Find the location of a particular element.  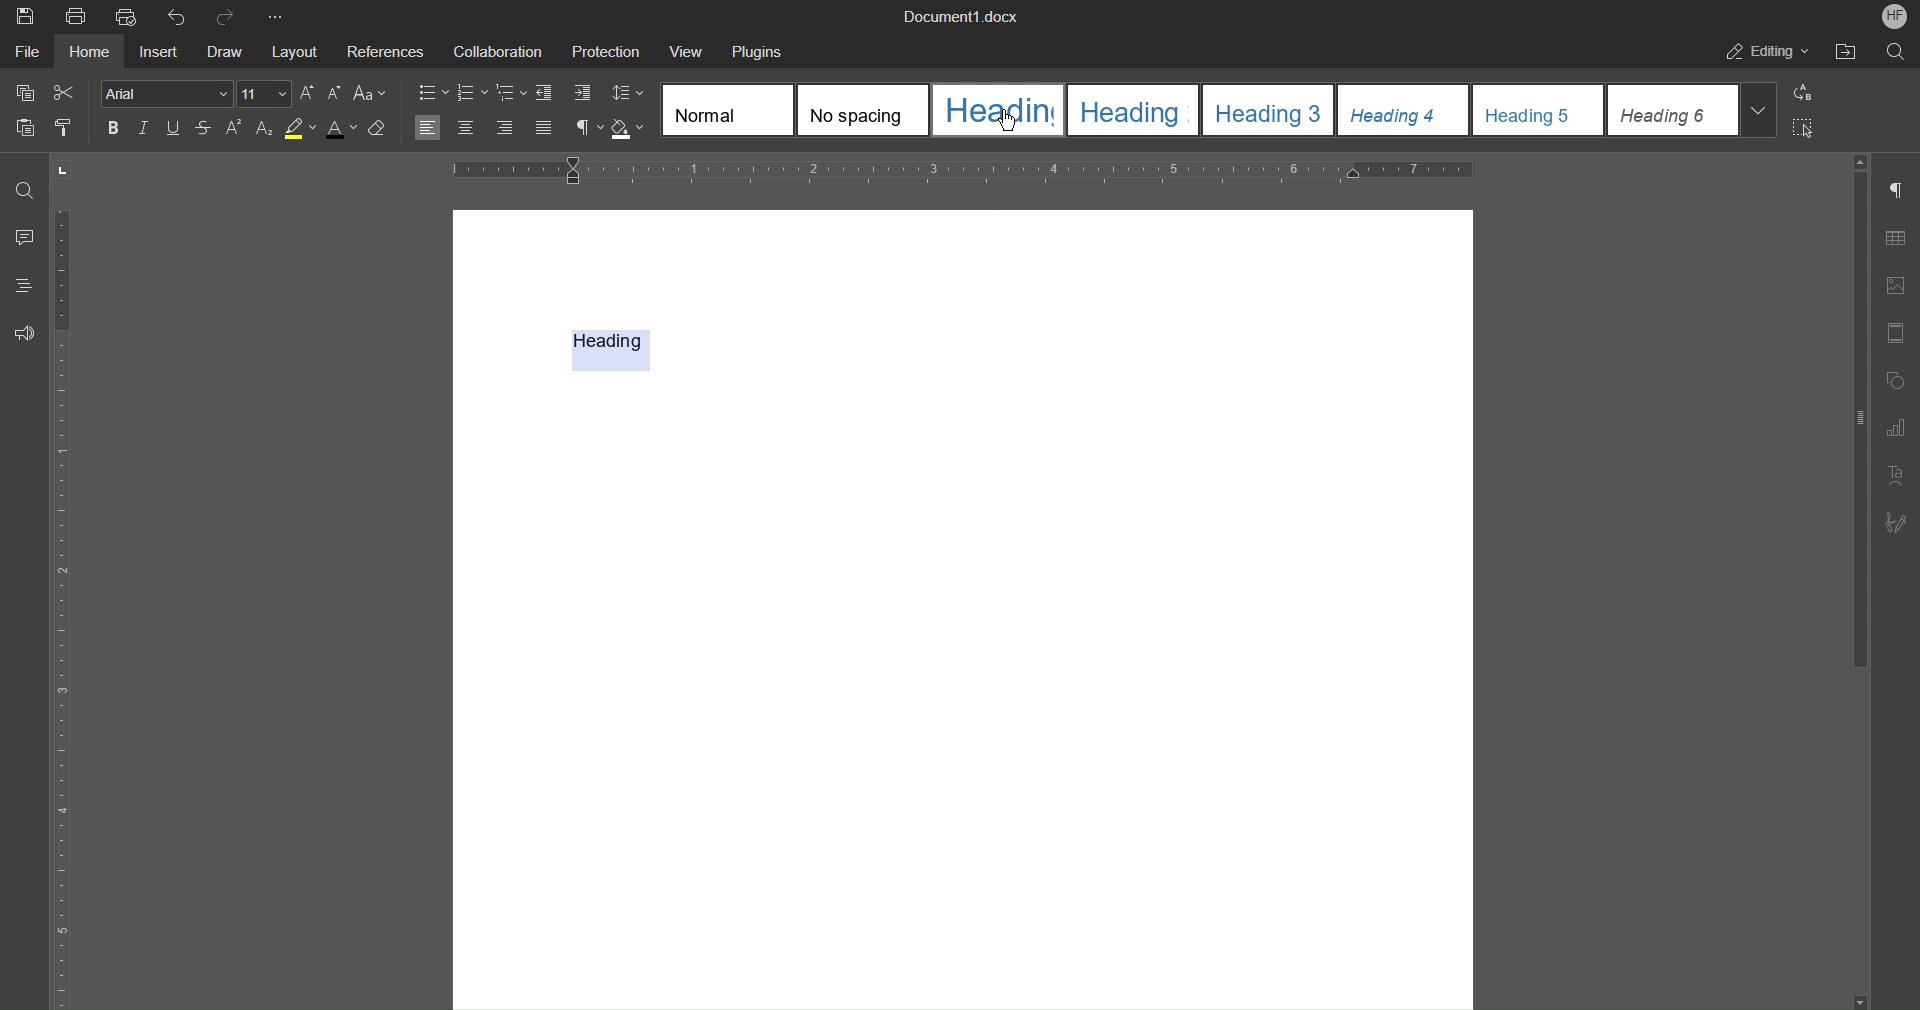

arial is located at coordinates (169, 93).